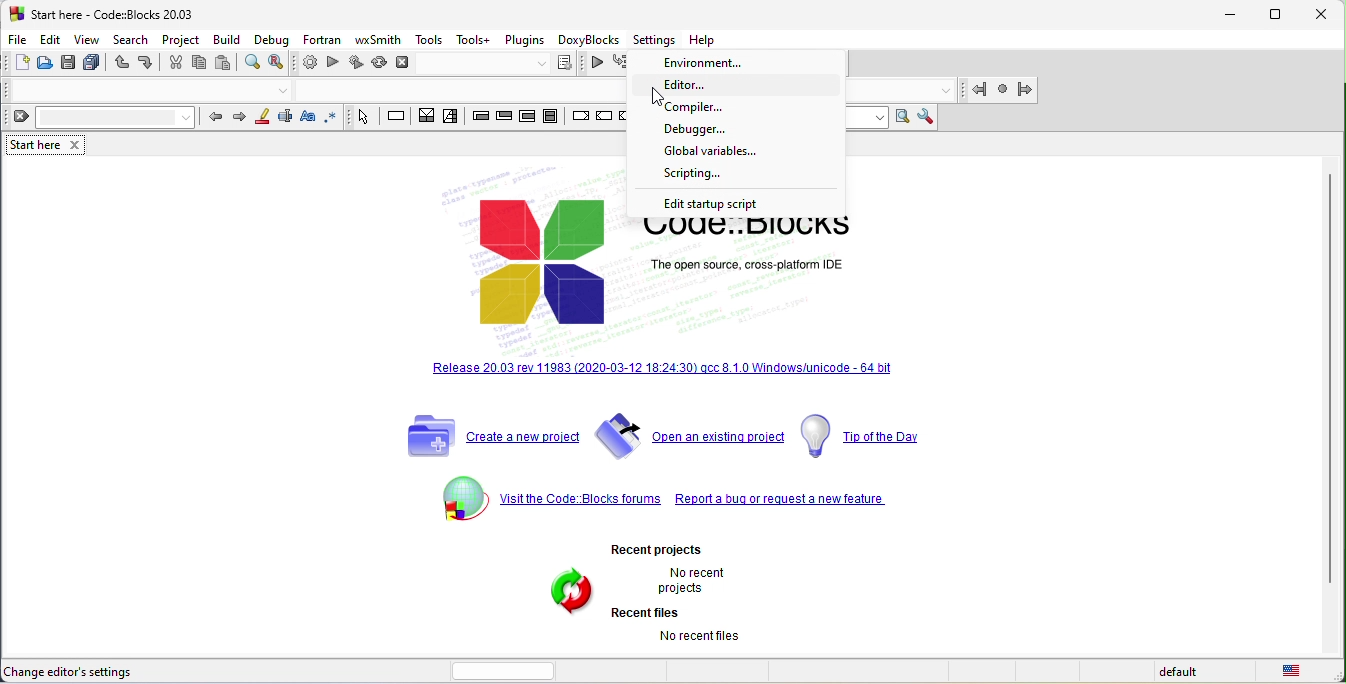  I want to click on copy, so click(202, 64).